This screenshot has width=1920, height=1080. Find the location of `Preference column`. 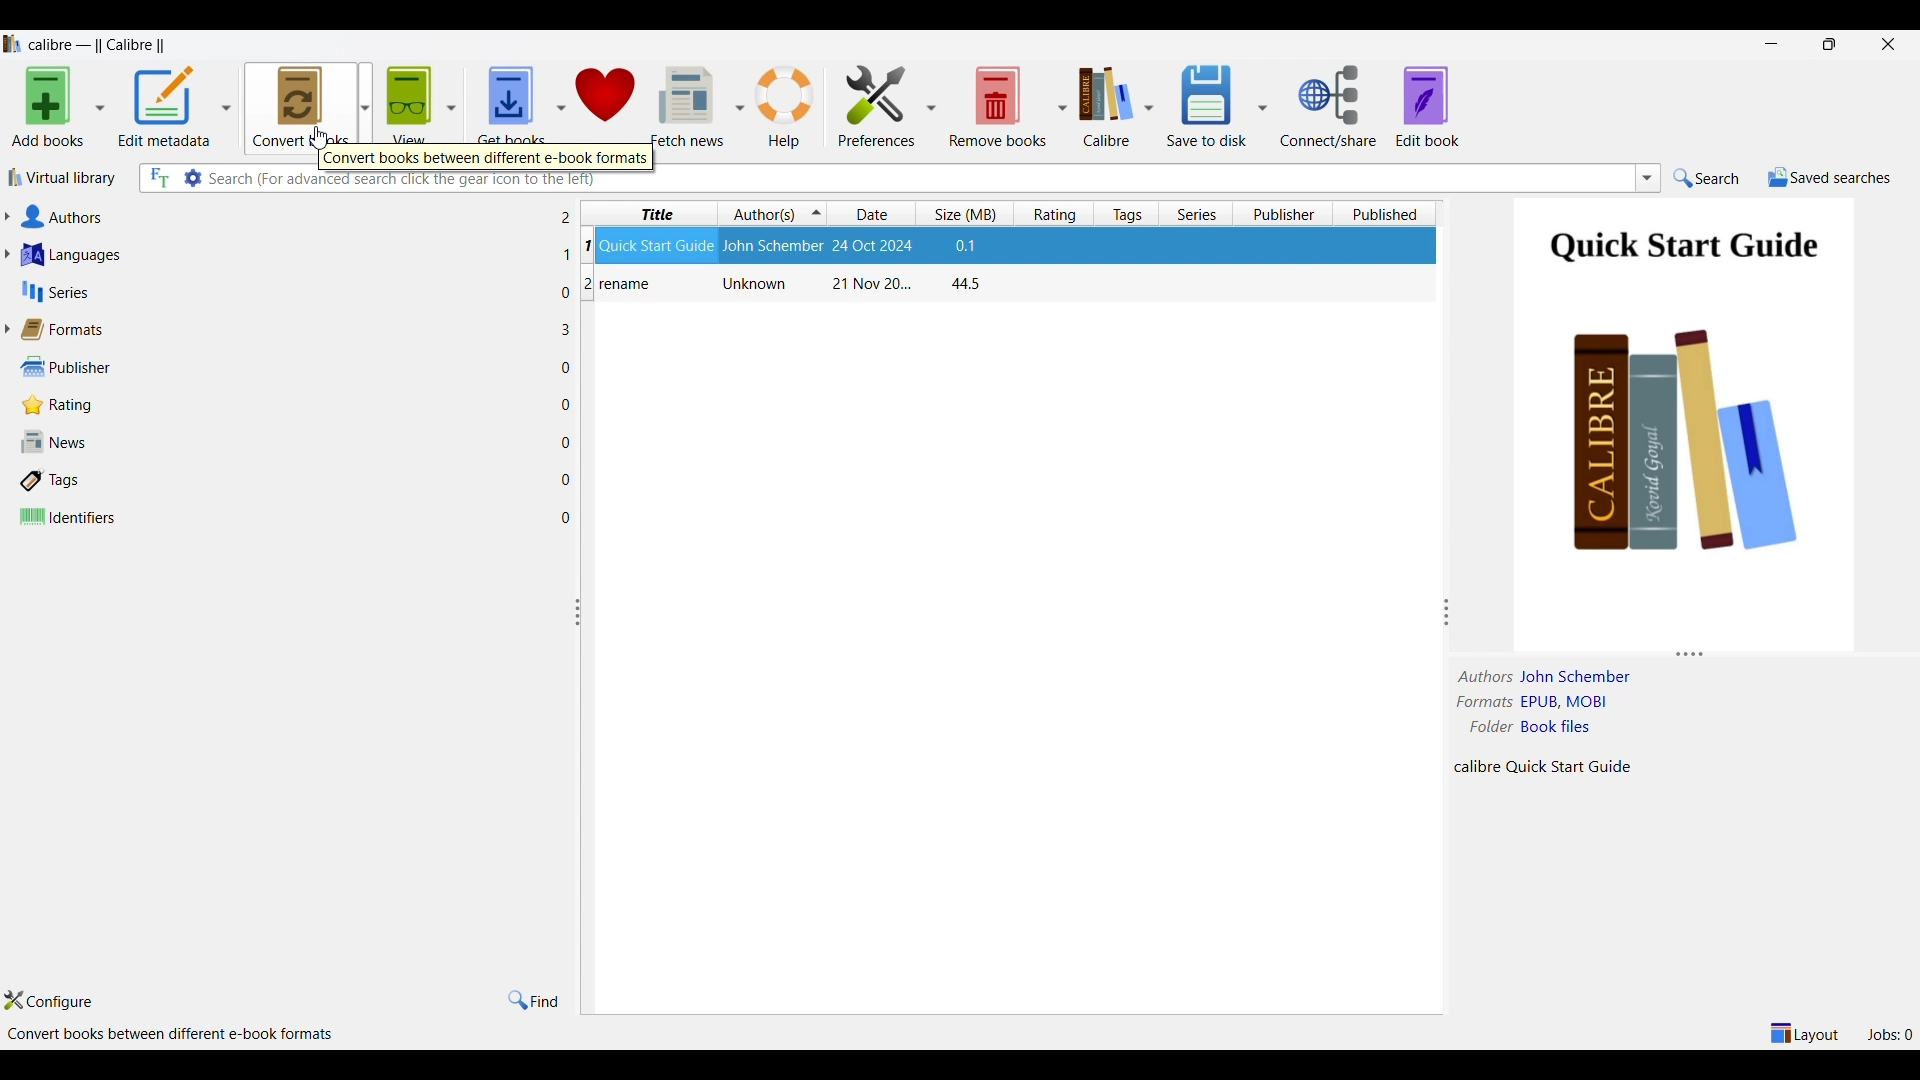

Preference column is located at coordinates (930, 106).